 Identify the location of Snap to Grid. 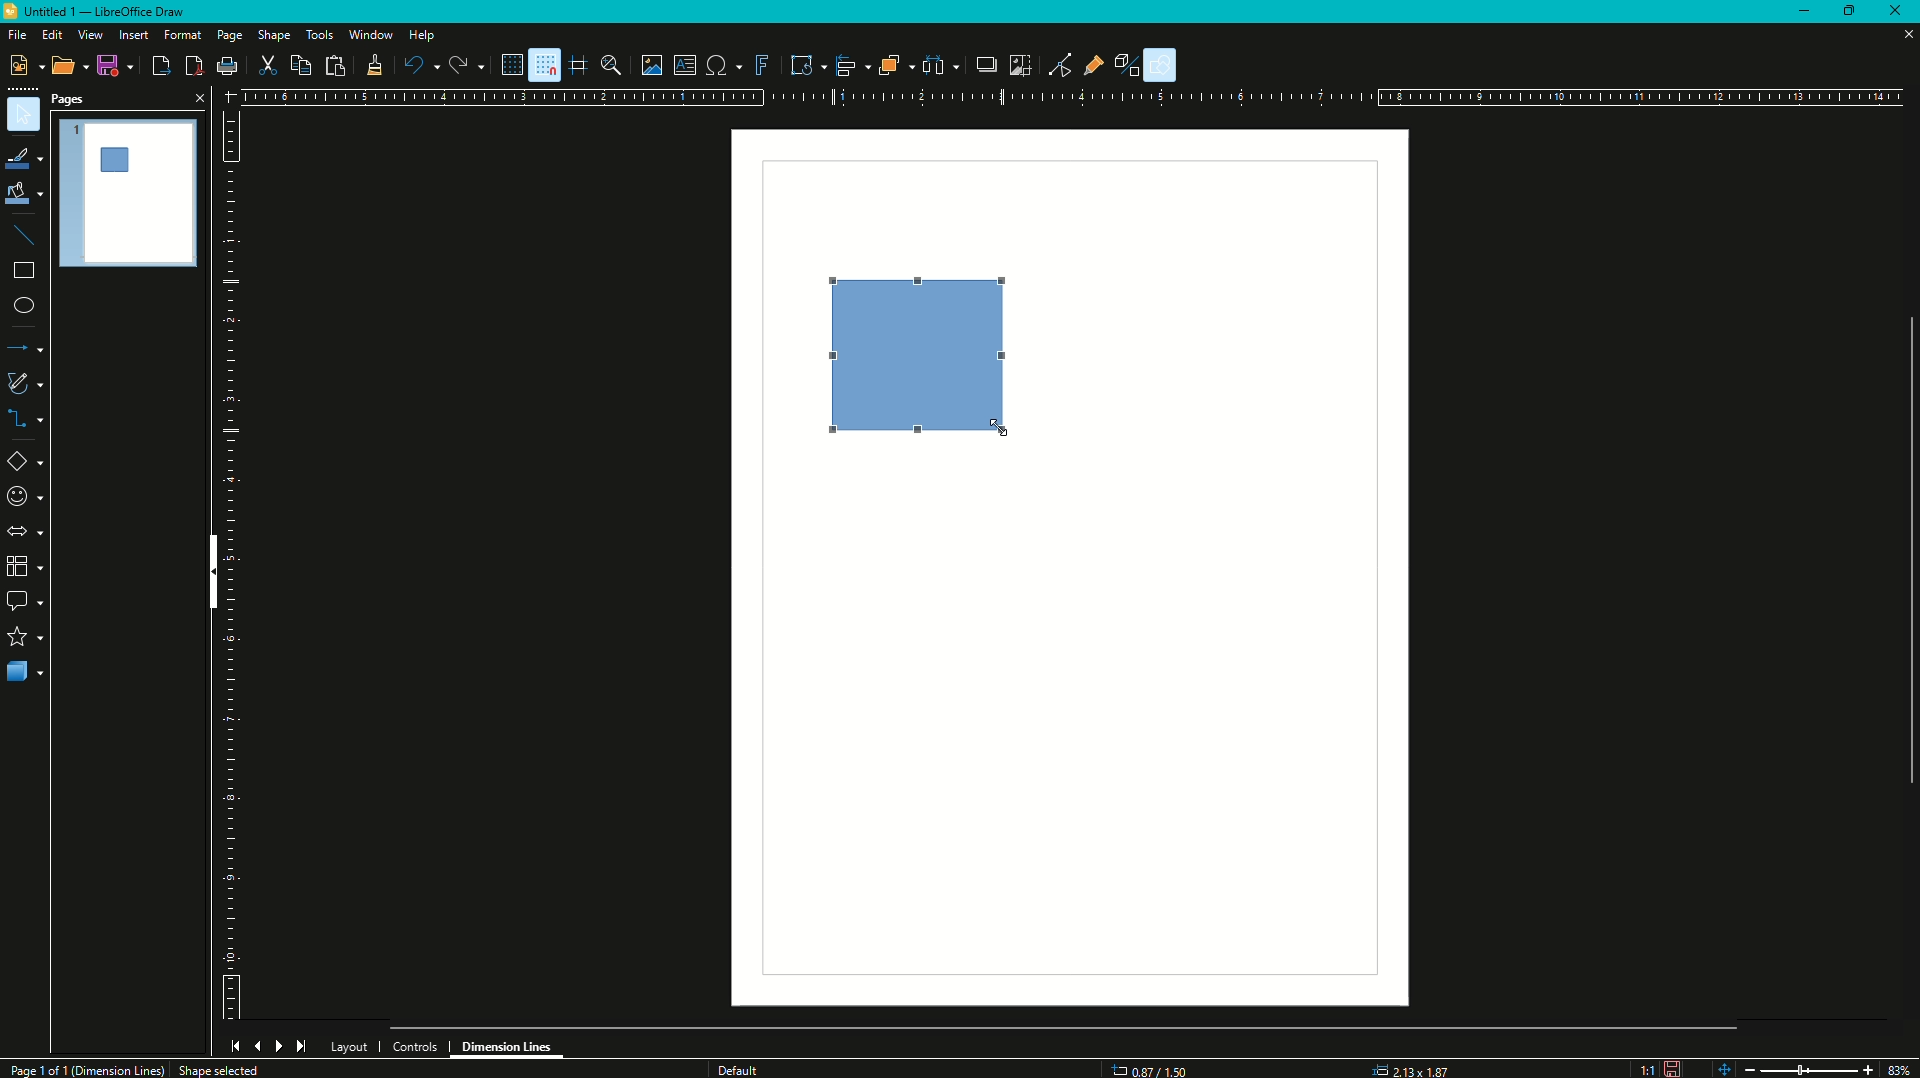
(543, 65).